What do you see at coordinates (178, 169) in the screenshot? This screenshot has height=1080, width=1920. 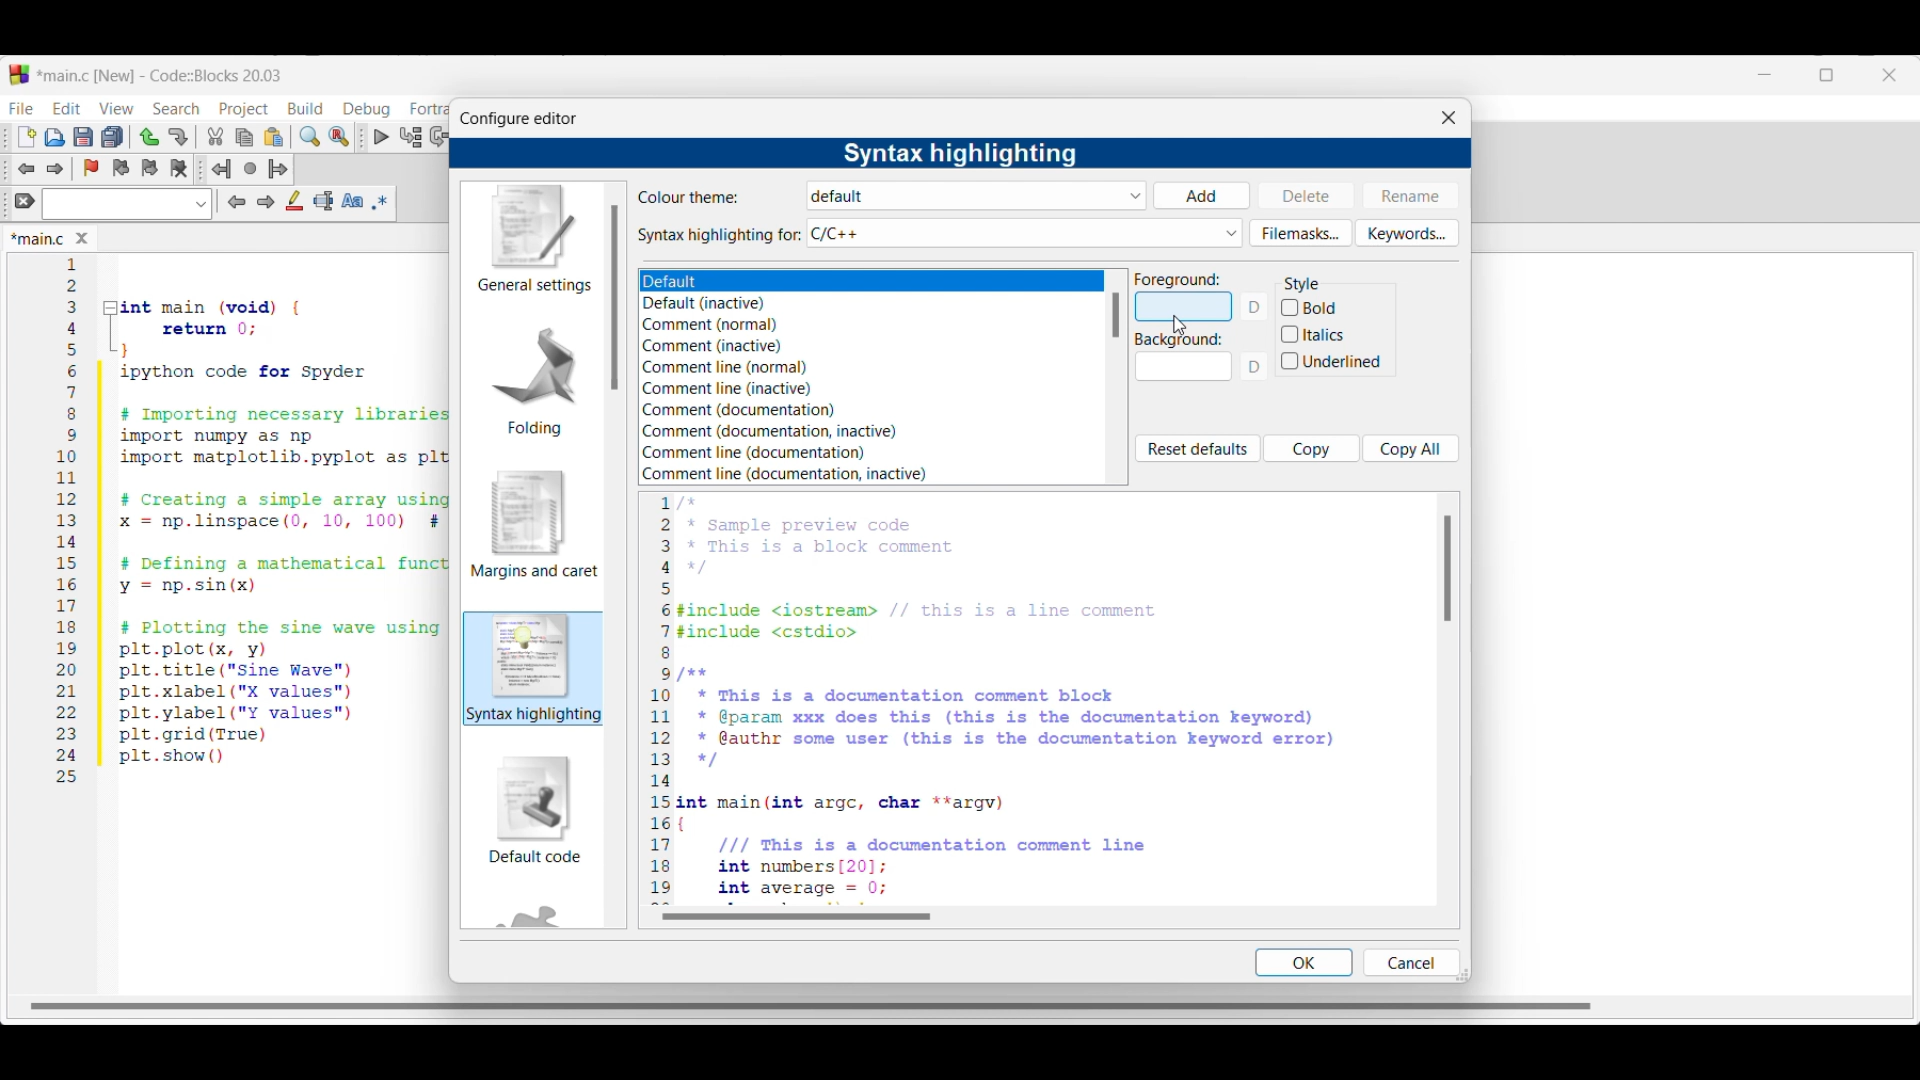 I see `Clear bookmarks` at bounding box center [178, 169].